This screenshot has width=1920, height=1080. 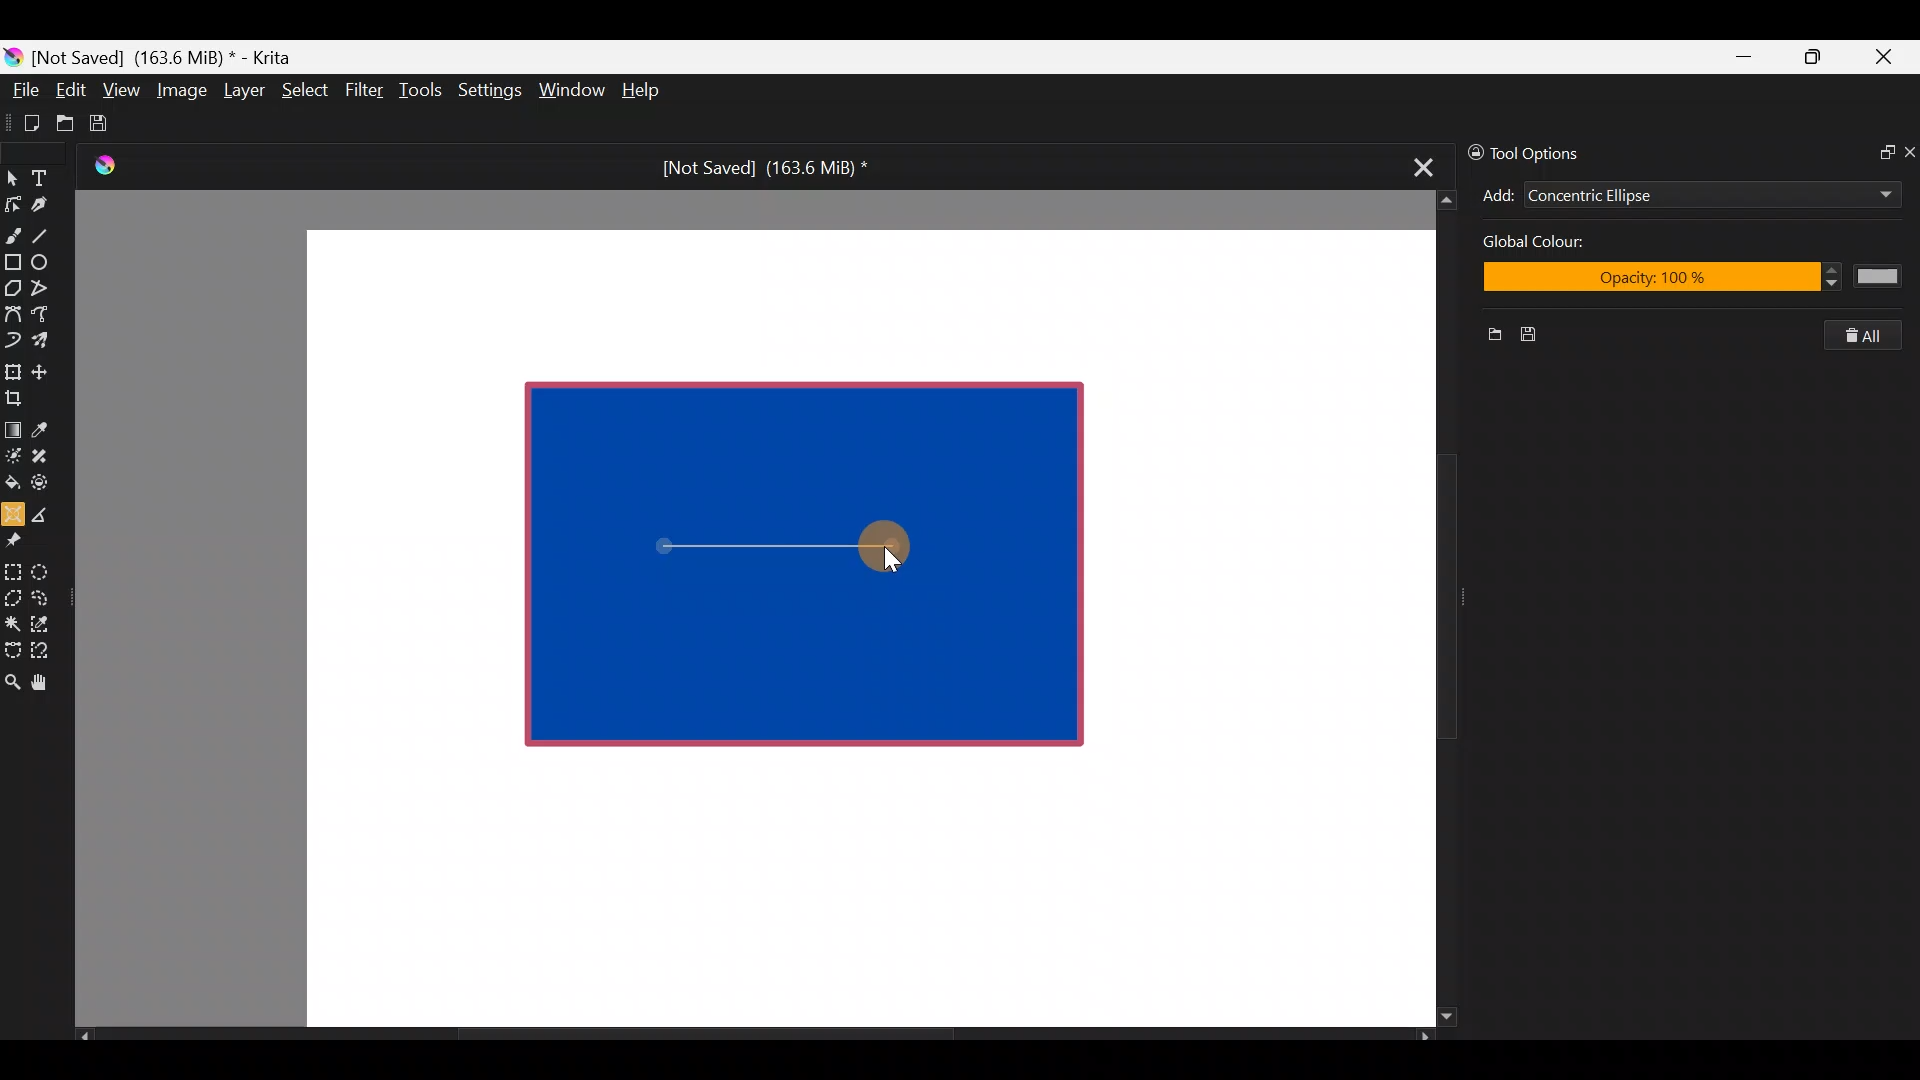 I want to click on Settings, so click(x=492, y=94).